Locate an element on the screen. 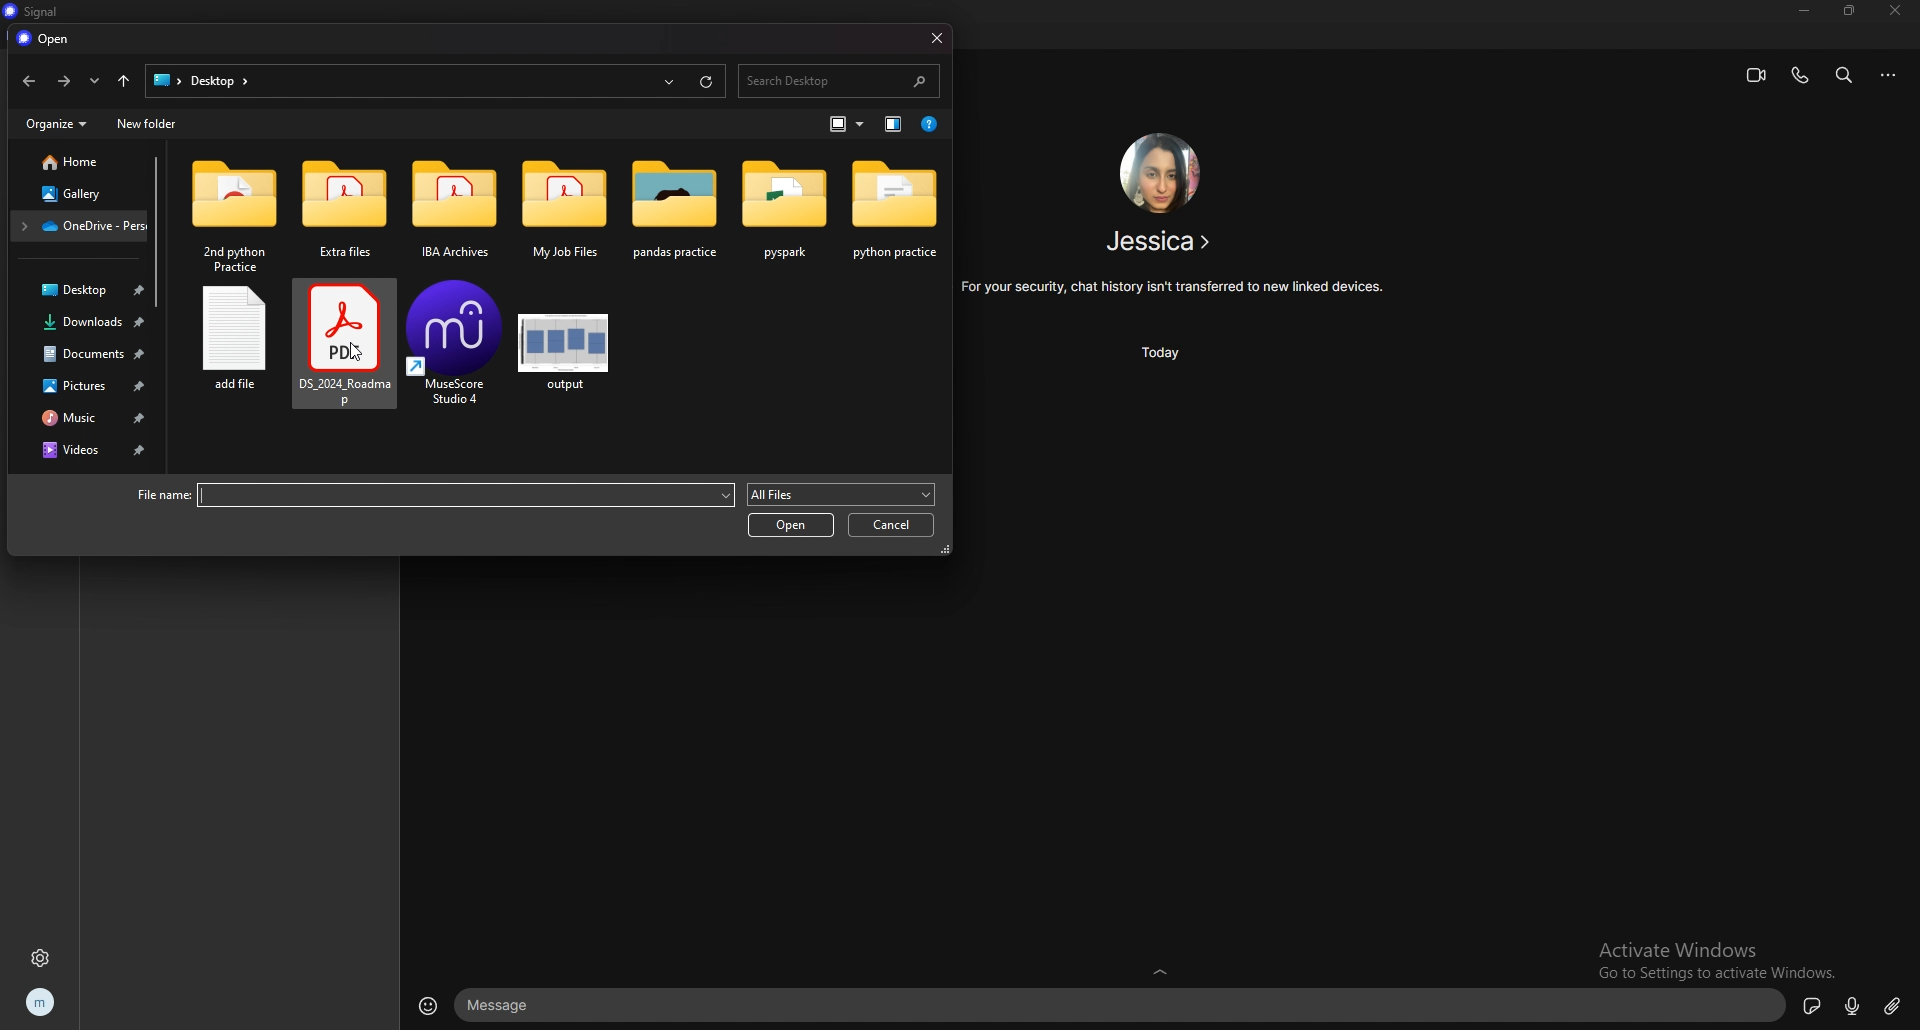 Image resolution: width=1920 pixels, height=1030 pixels. contact photo is located at coordinates (1158, 172).